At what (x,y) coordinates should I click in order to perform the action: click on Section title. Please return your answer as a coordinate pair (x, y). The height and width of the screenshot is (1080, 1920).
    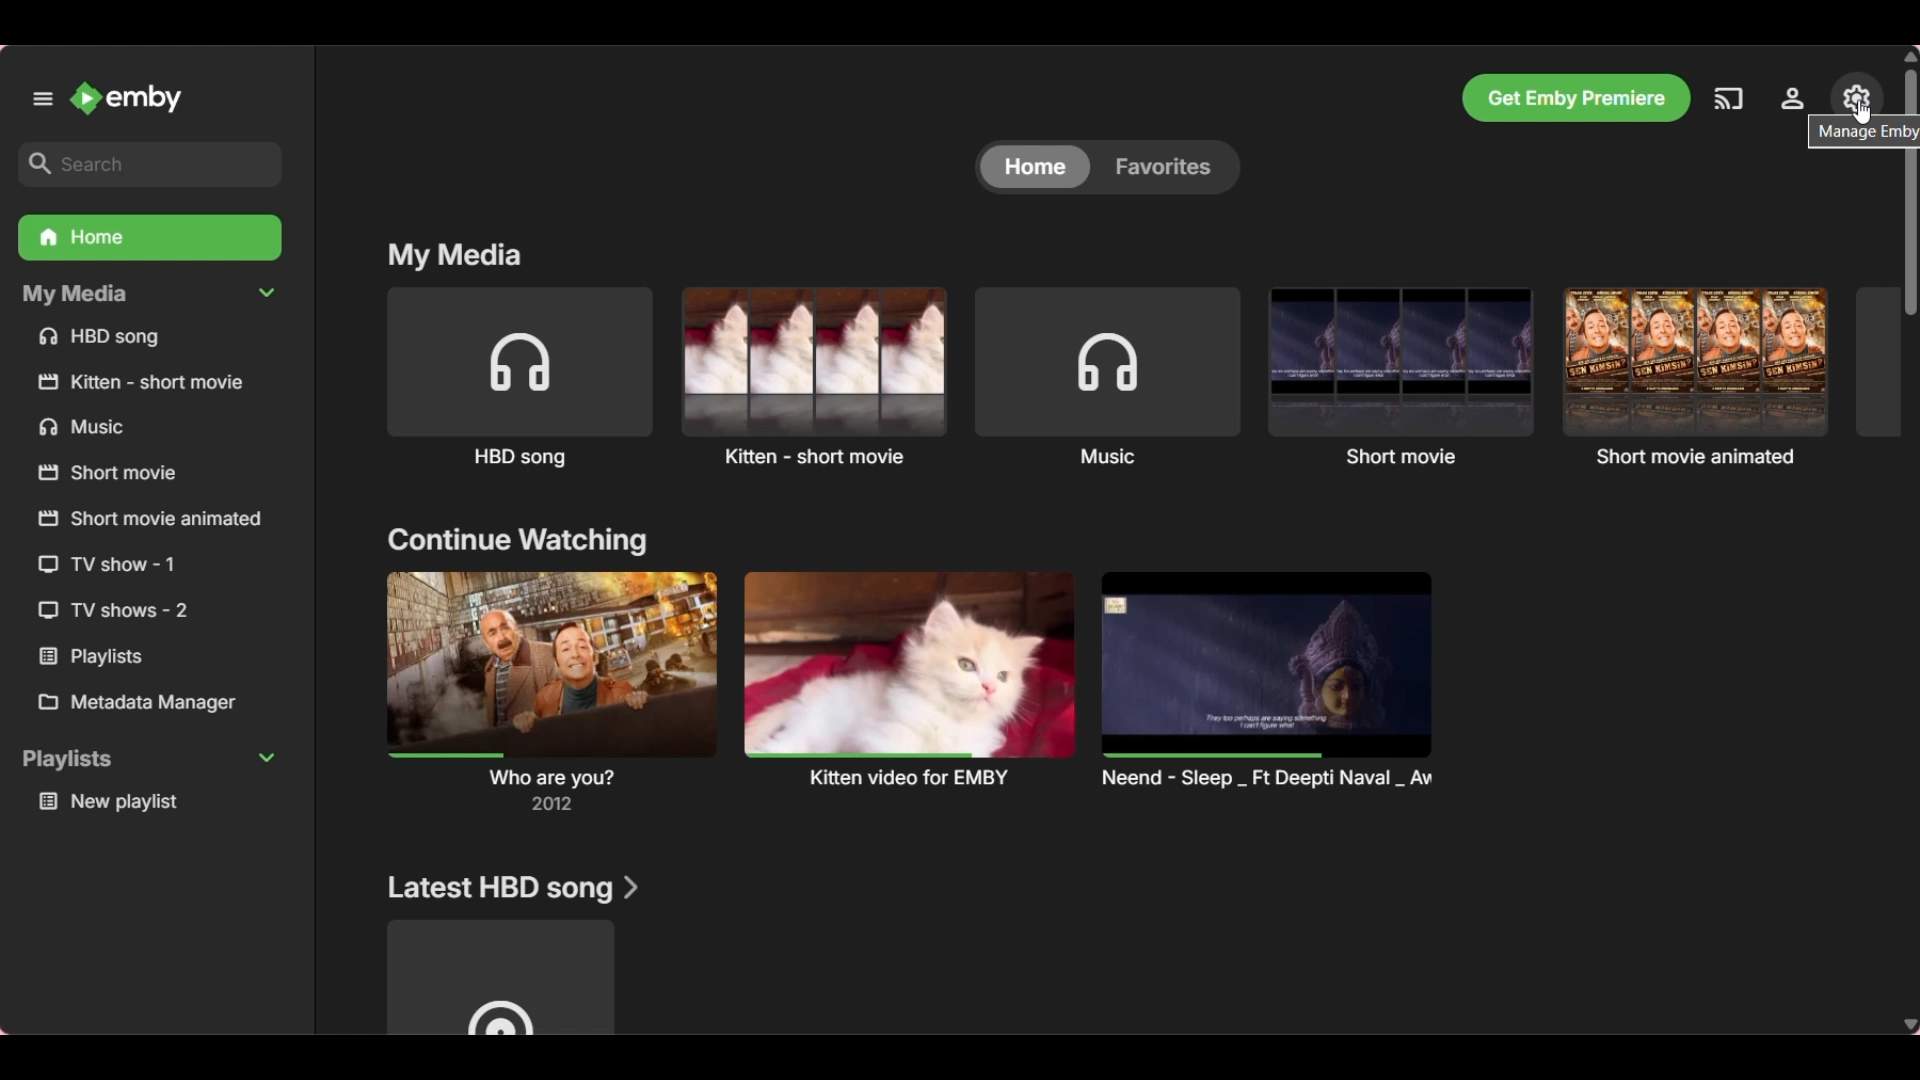
    Looking at the image, I should click on (519, 541).